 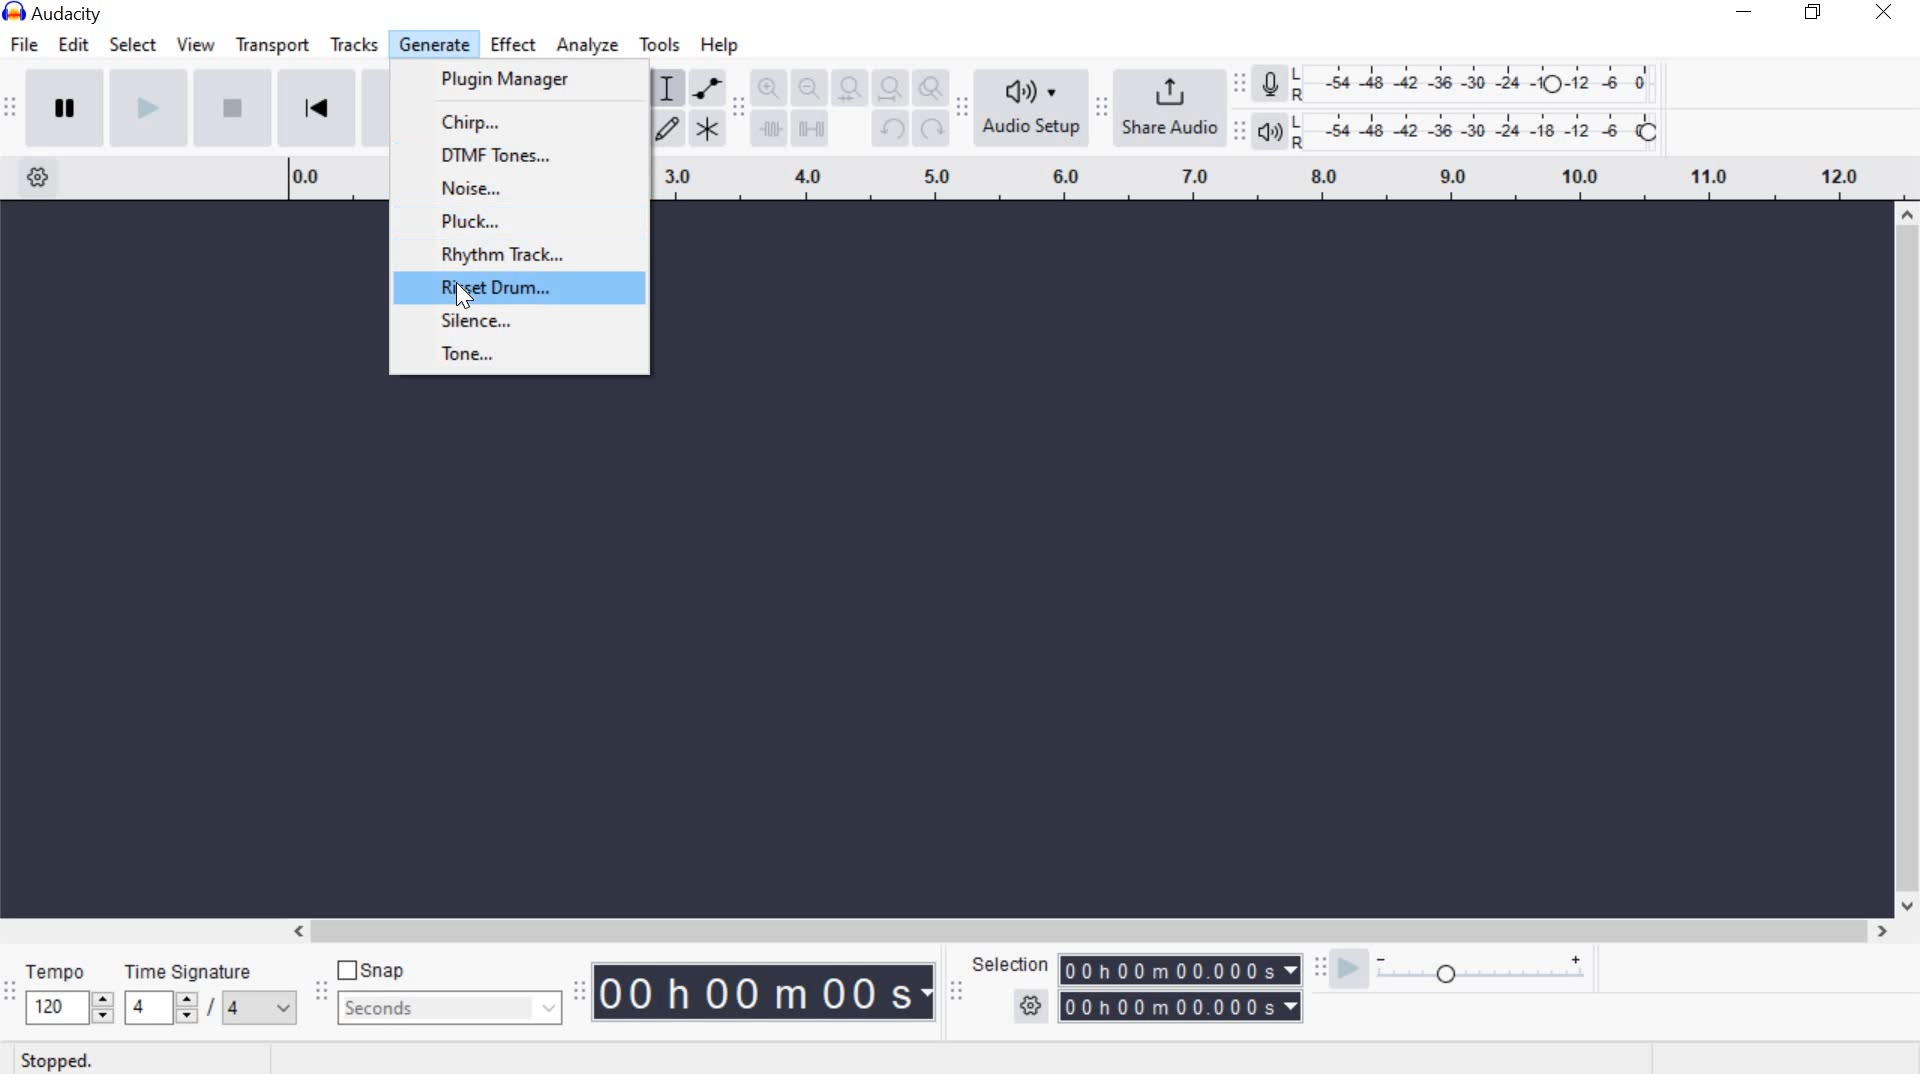 What do you see at coordinates (64, 105) in the screenshot?
I see `Pause` at bounding box center [64, 105].